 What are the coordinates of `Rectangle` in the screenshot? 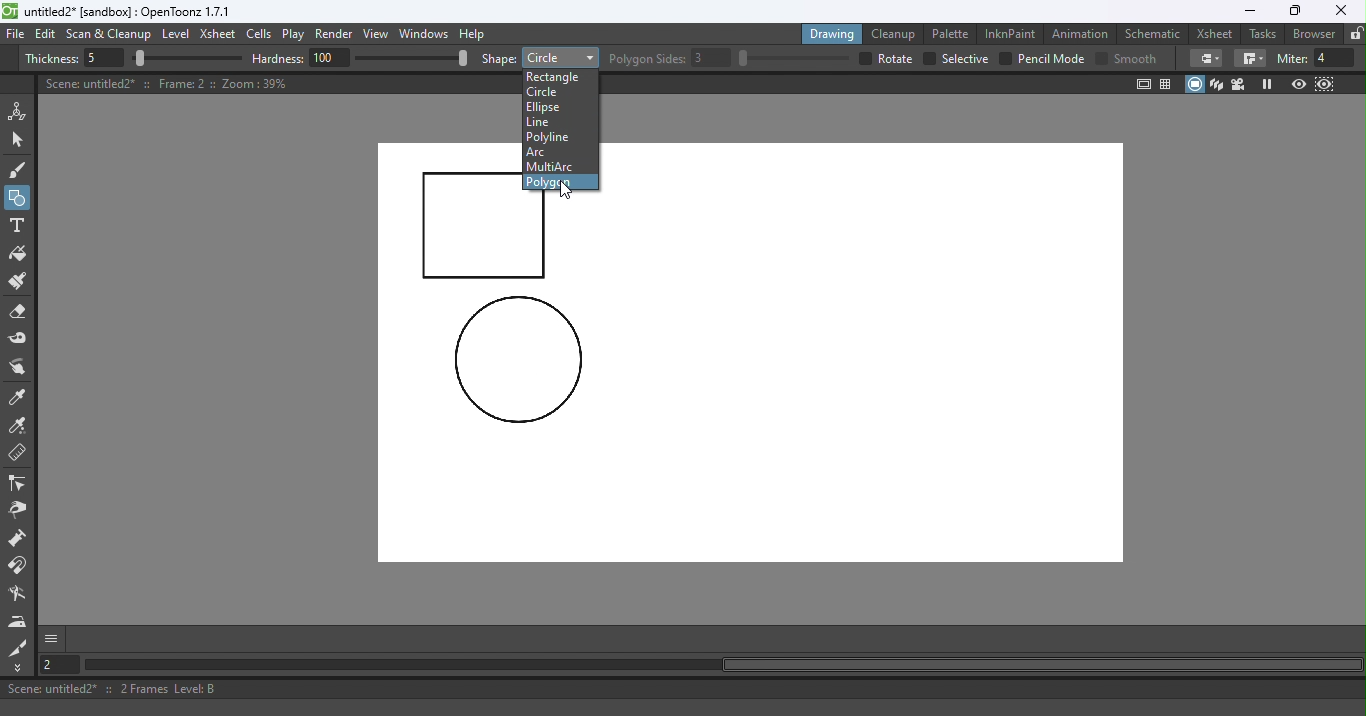 It's located at (559, 75).